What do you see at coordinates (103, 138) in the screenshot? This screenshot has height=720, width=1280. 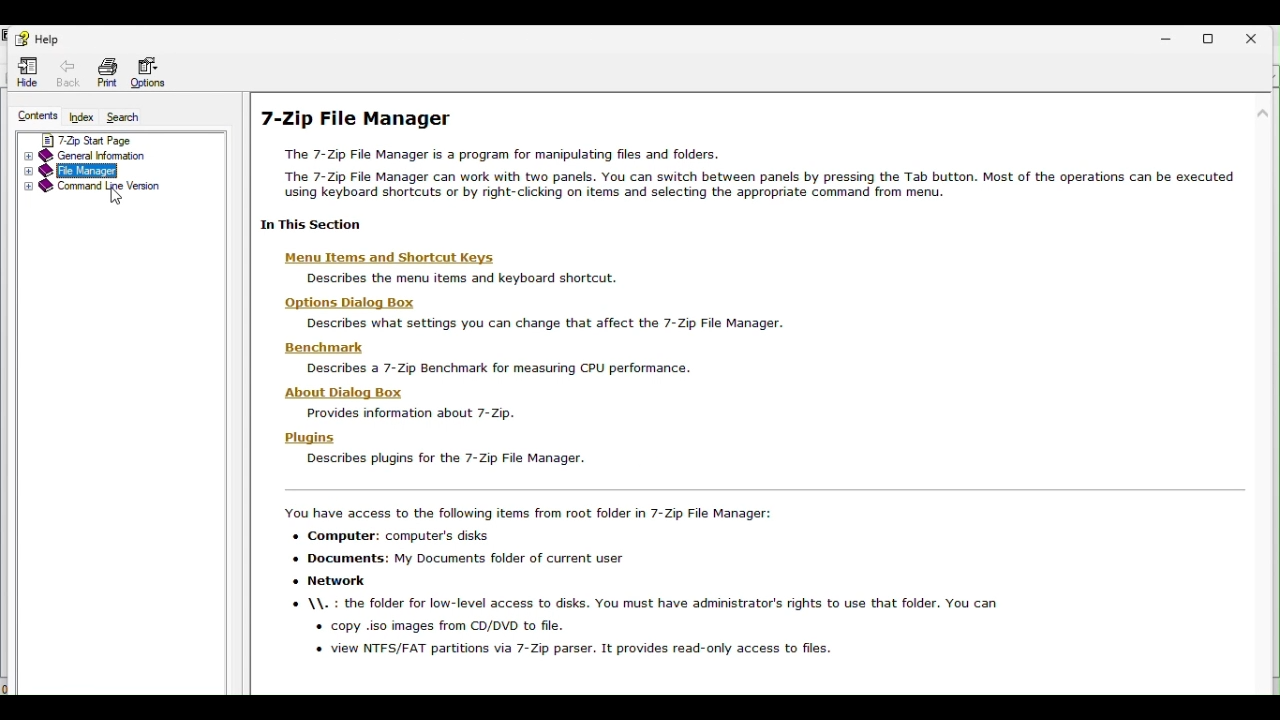 I see `7 zip start page` at bounding box center [103, 138].